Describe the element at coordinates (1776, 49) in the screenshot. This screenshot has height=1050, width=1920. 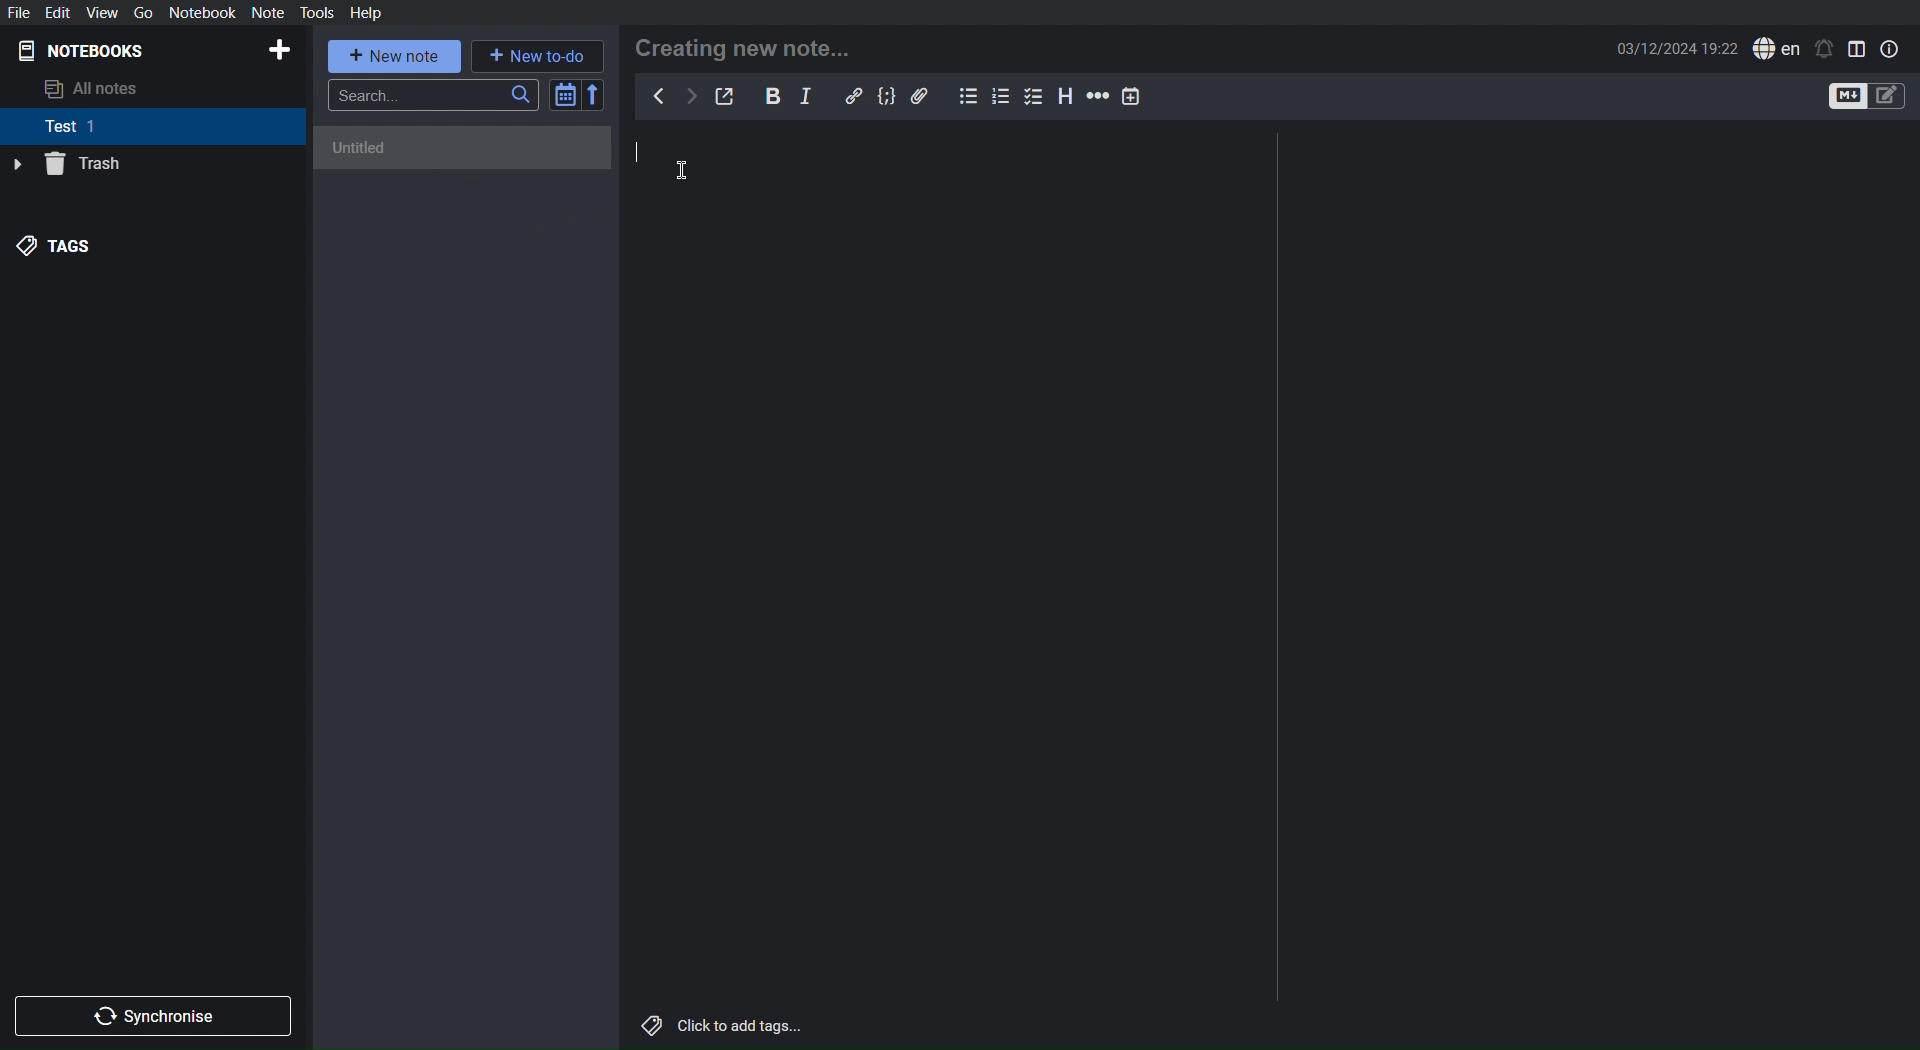
I see `English` at that location.